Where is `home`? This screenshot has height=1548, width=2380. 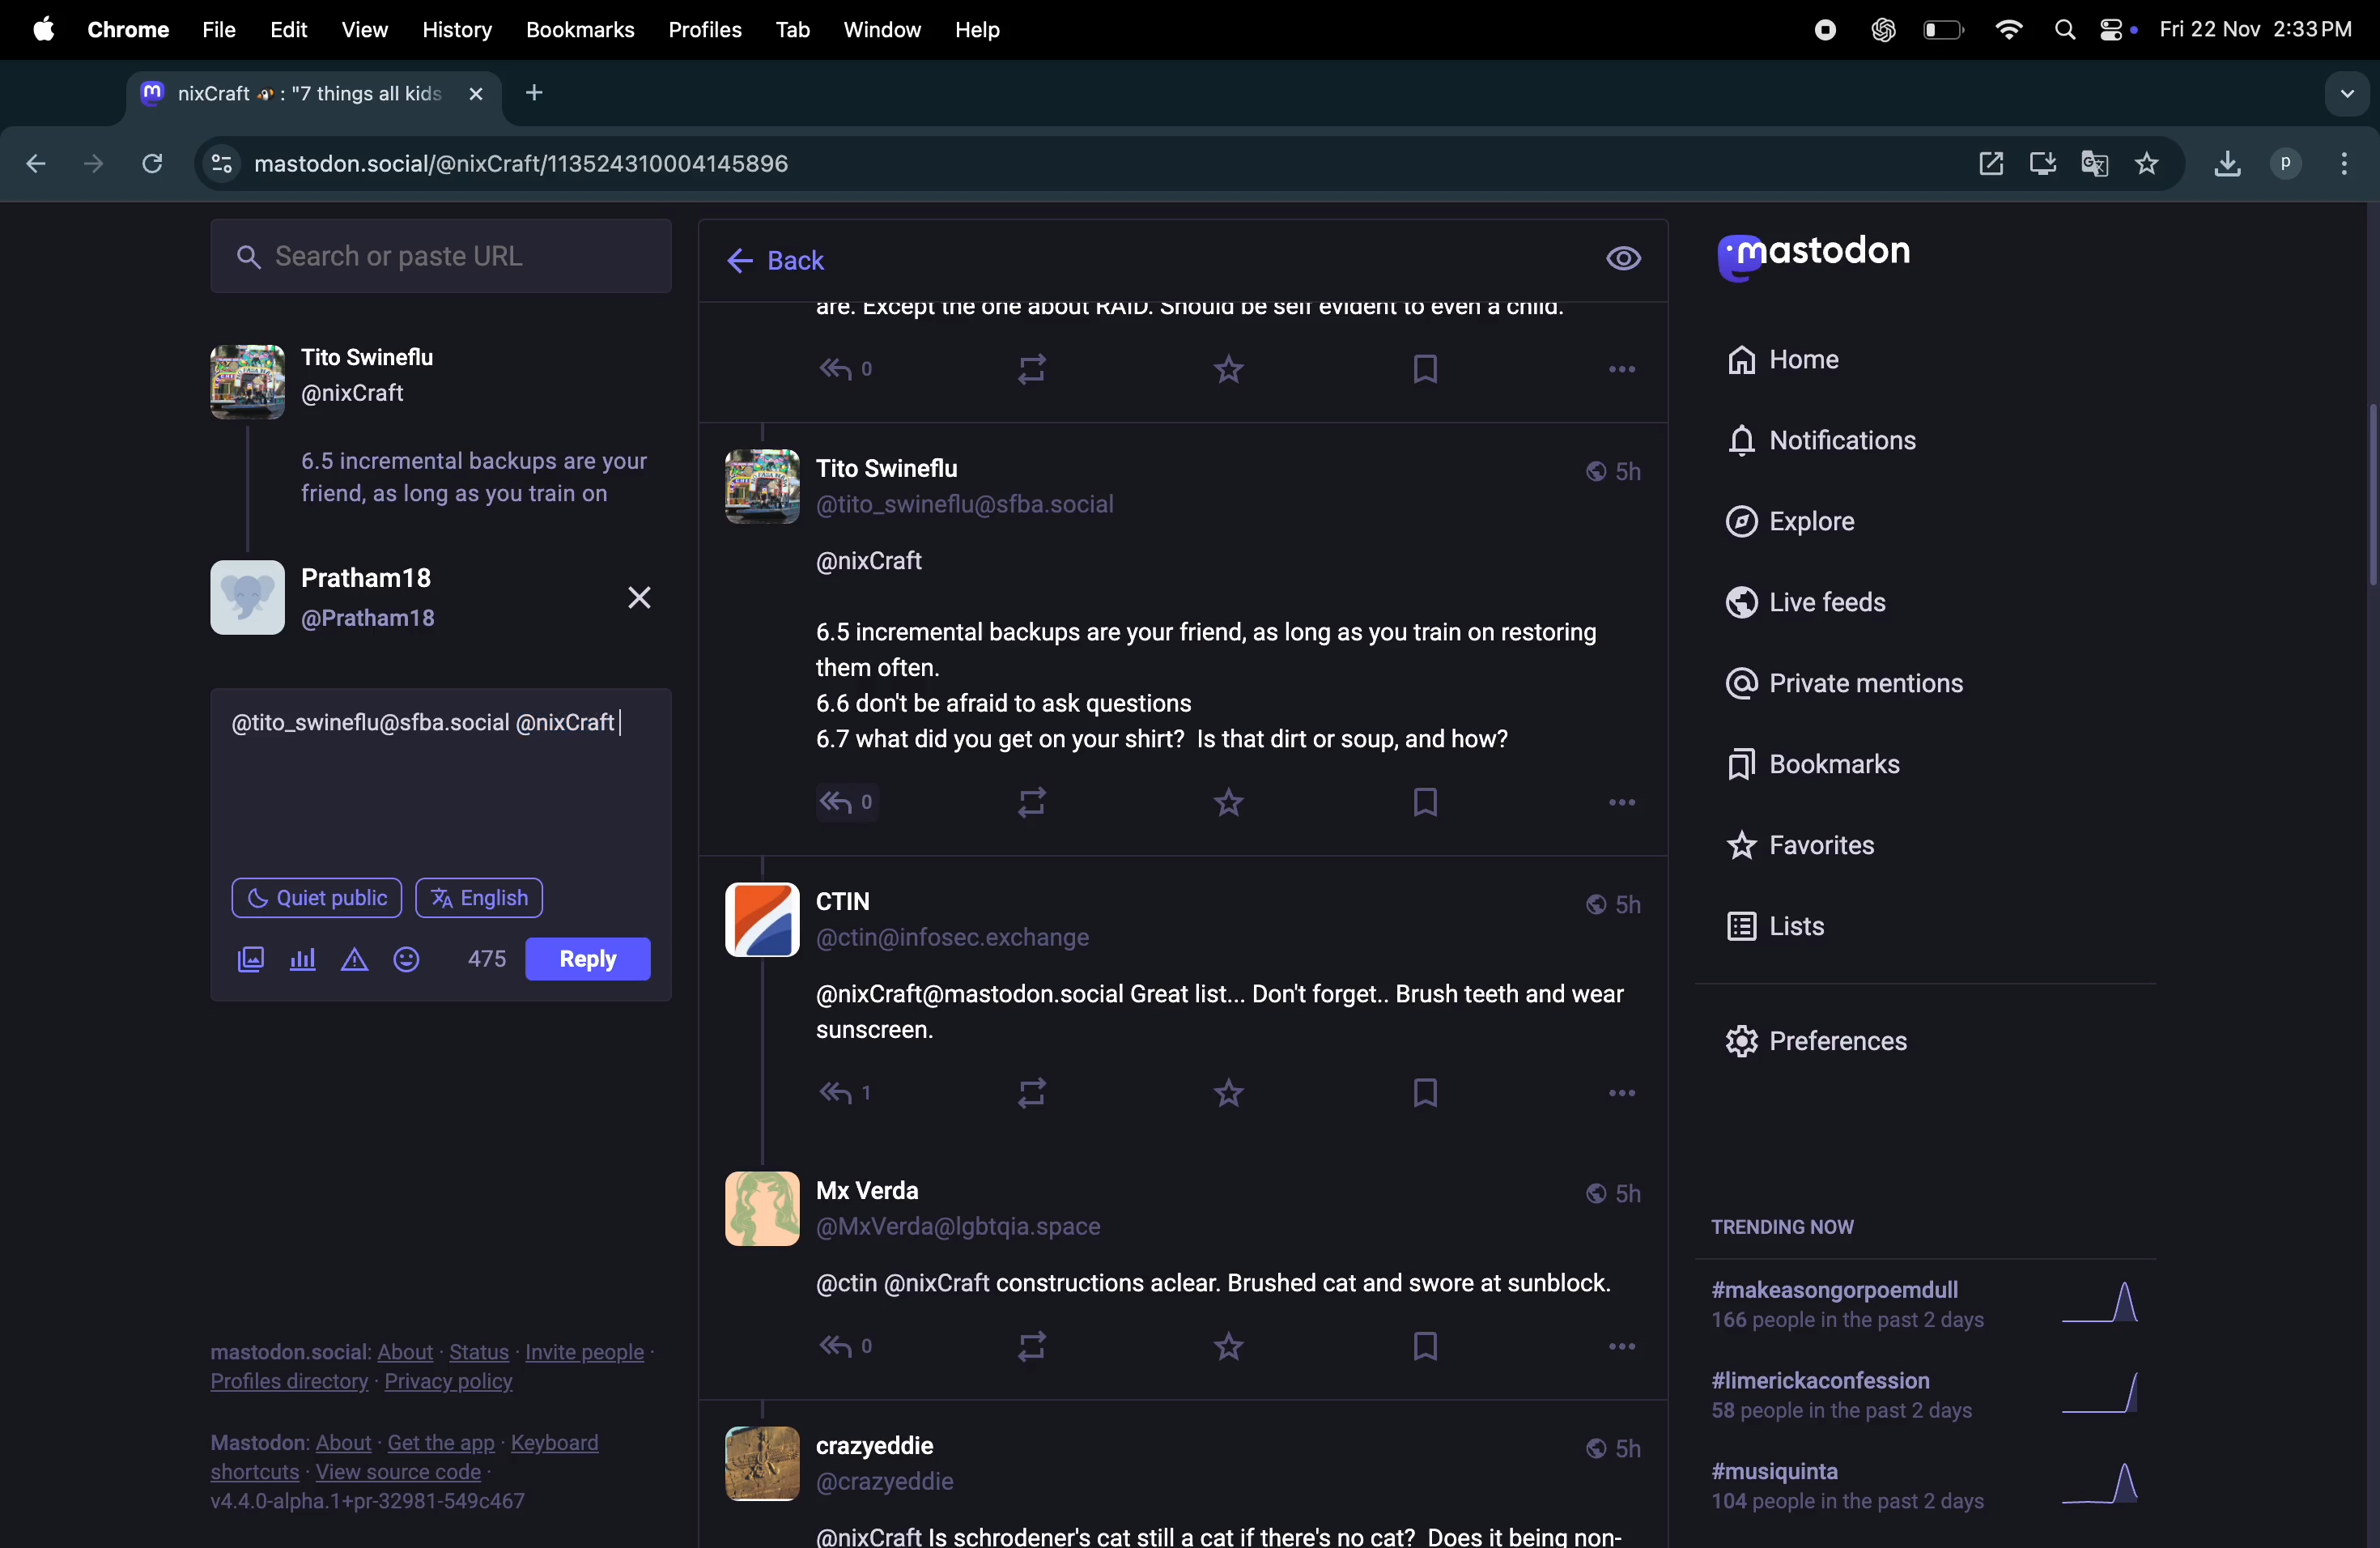
home is located at coordinates (1799, 359).